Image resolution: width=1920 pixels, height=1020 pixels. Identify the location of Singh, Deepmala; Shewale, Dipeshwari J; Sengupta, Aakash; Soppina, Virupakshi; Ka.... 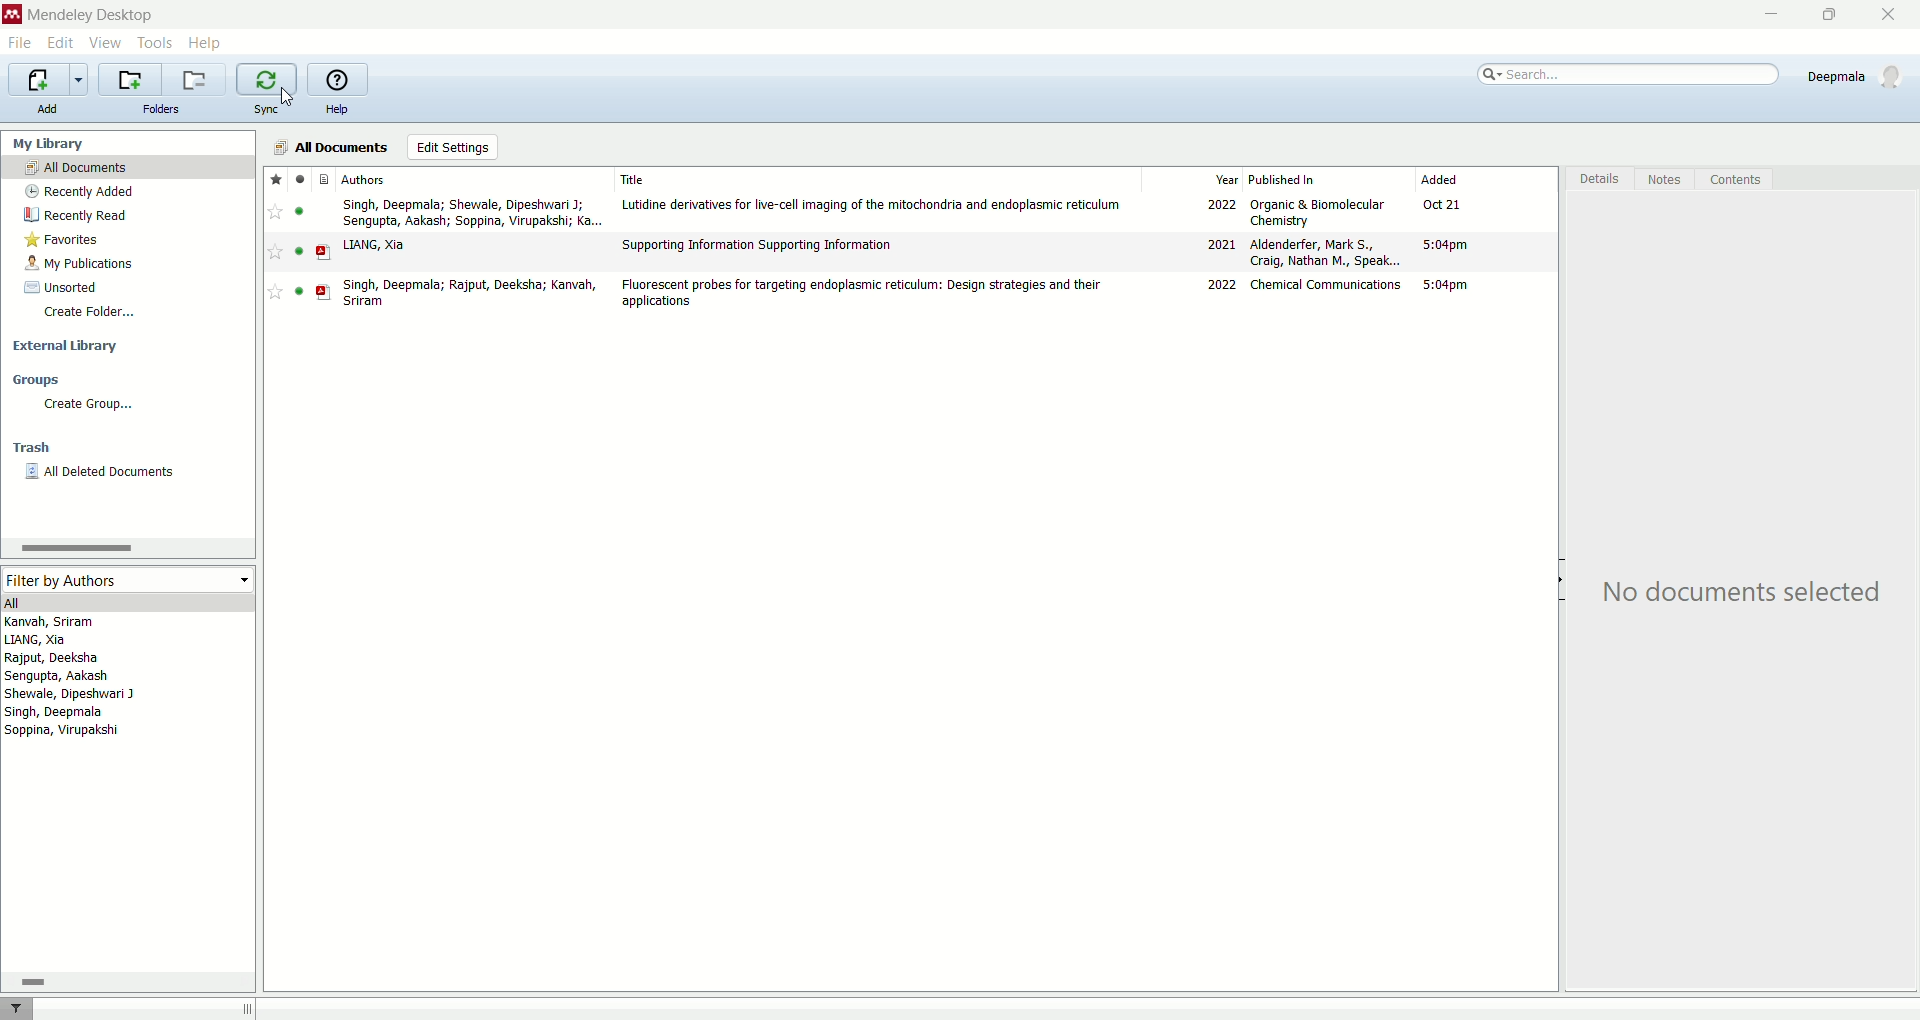
(473, 213).